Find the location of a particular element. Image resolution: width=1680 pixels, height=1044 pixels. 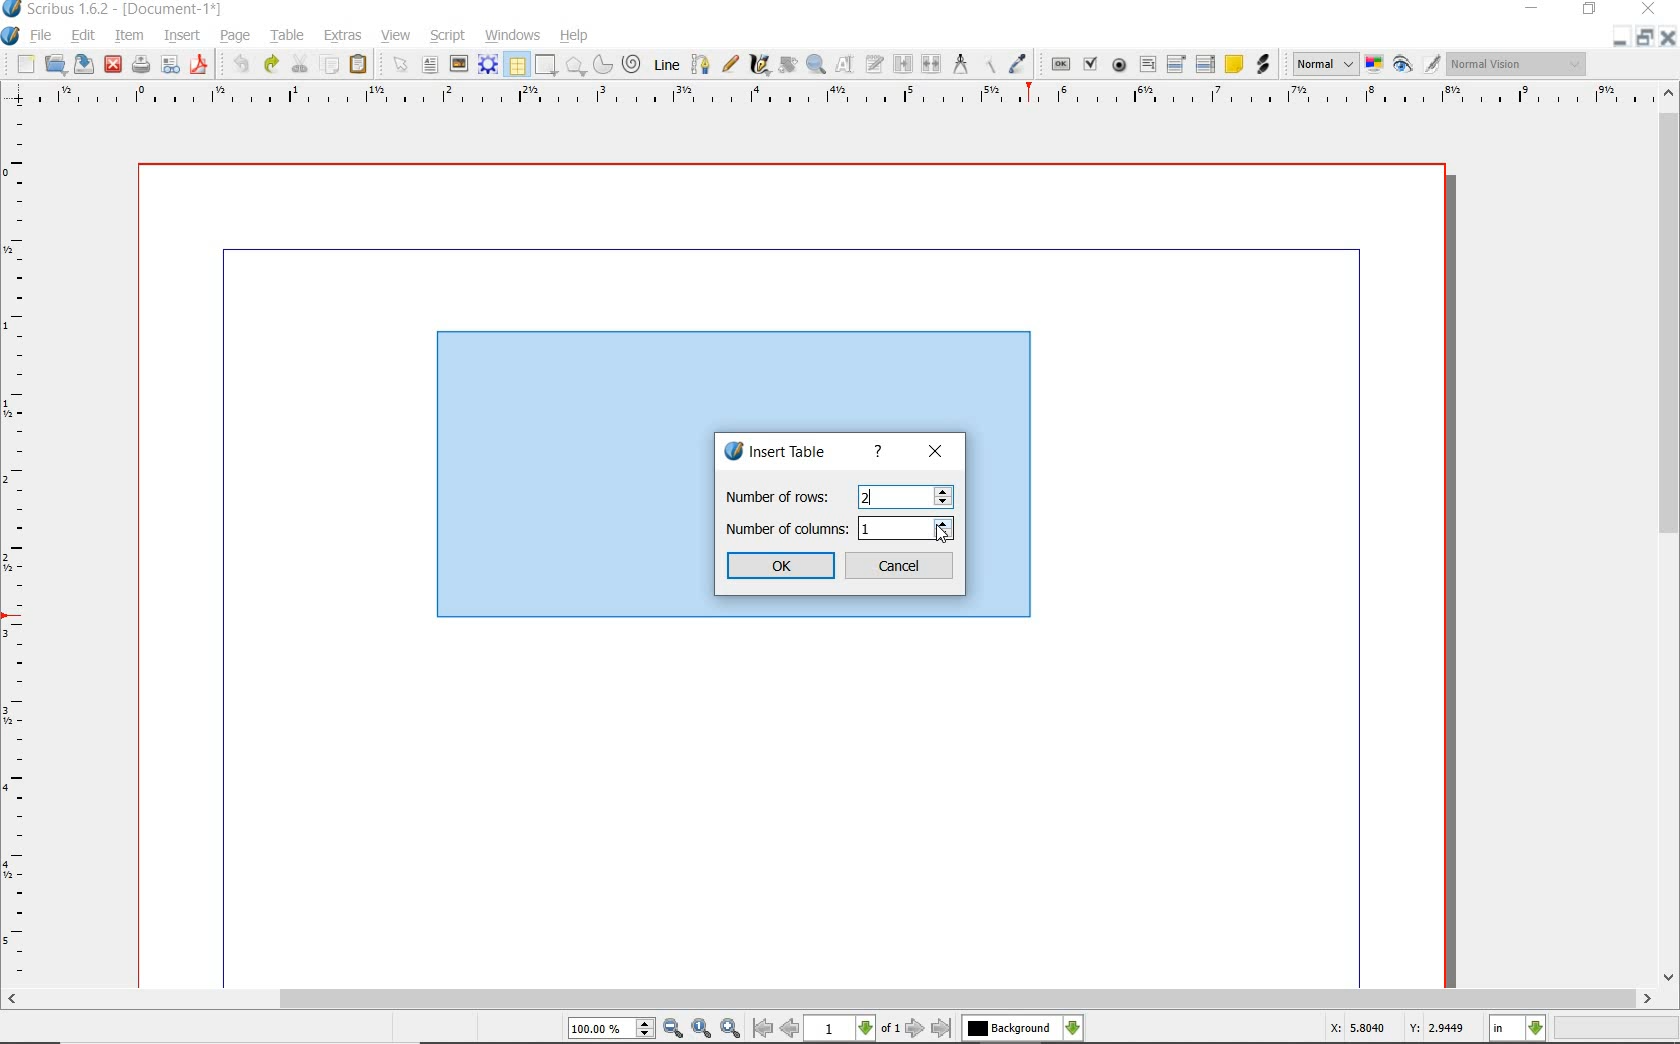

toggle color management system is located at coordinates (1376, 66).